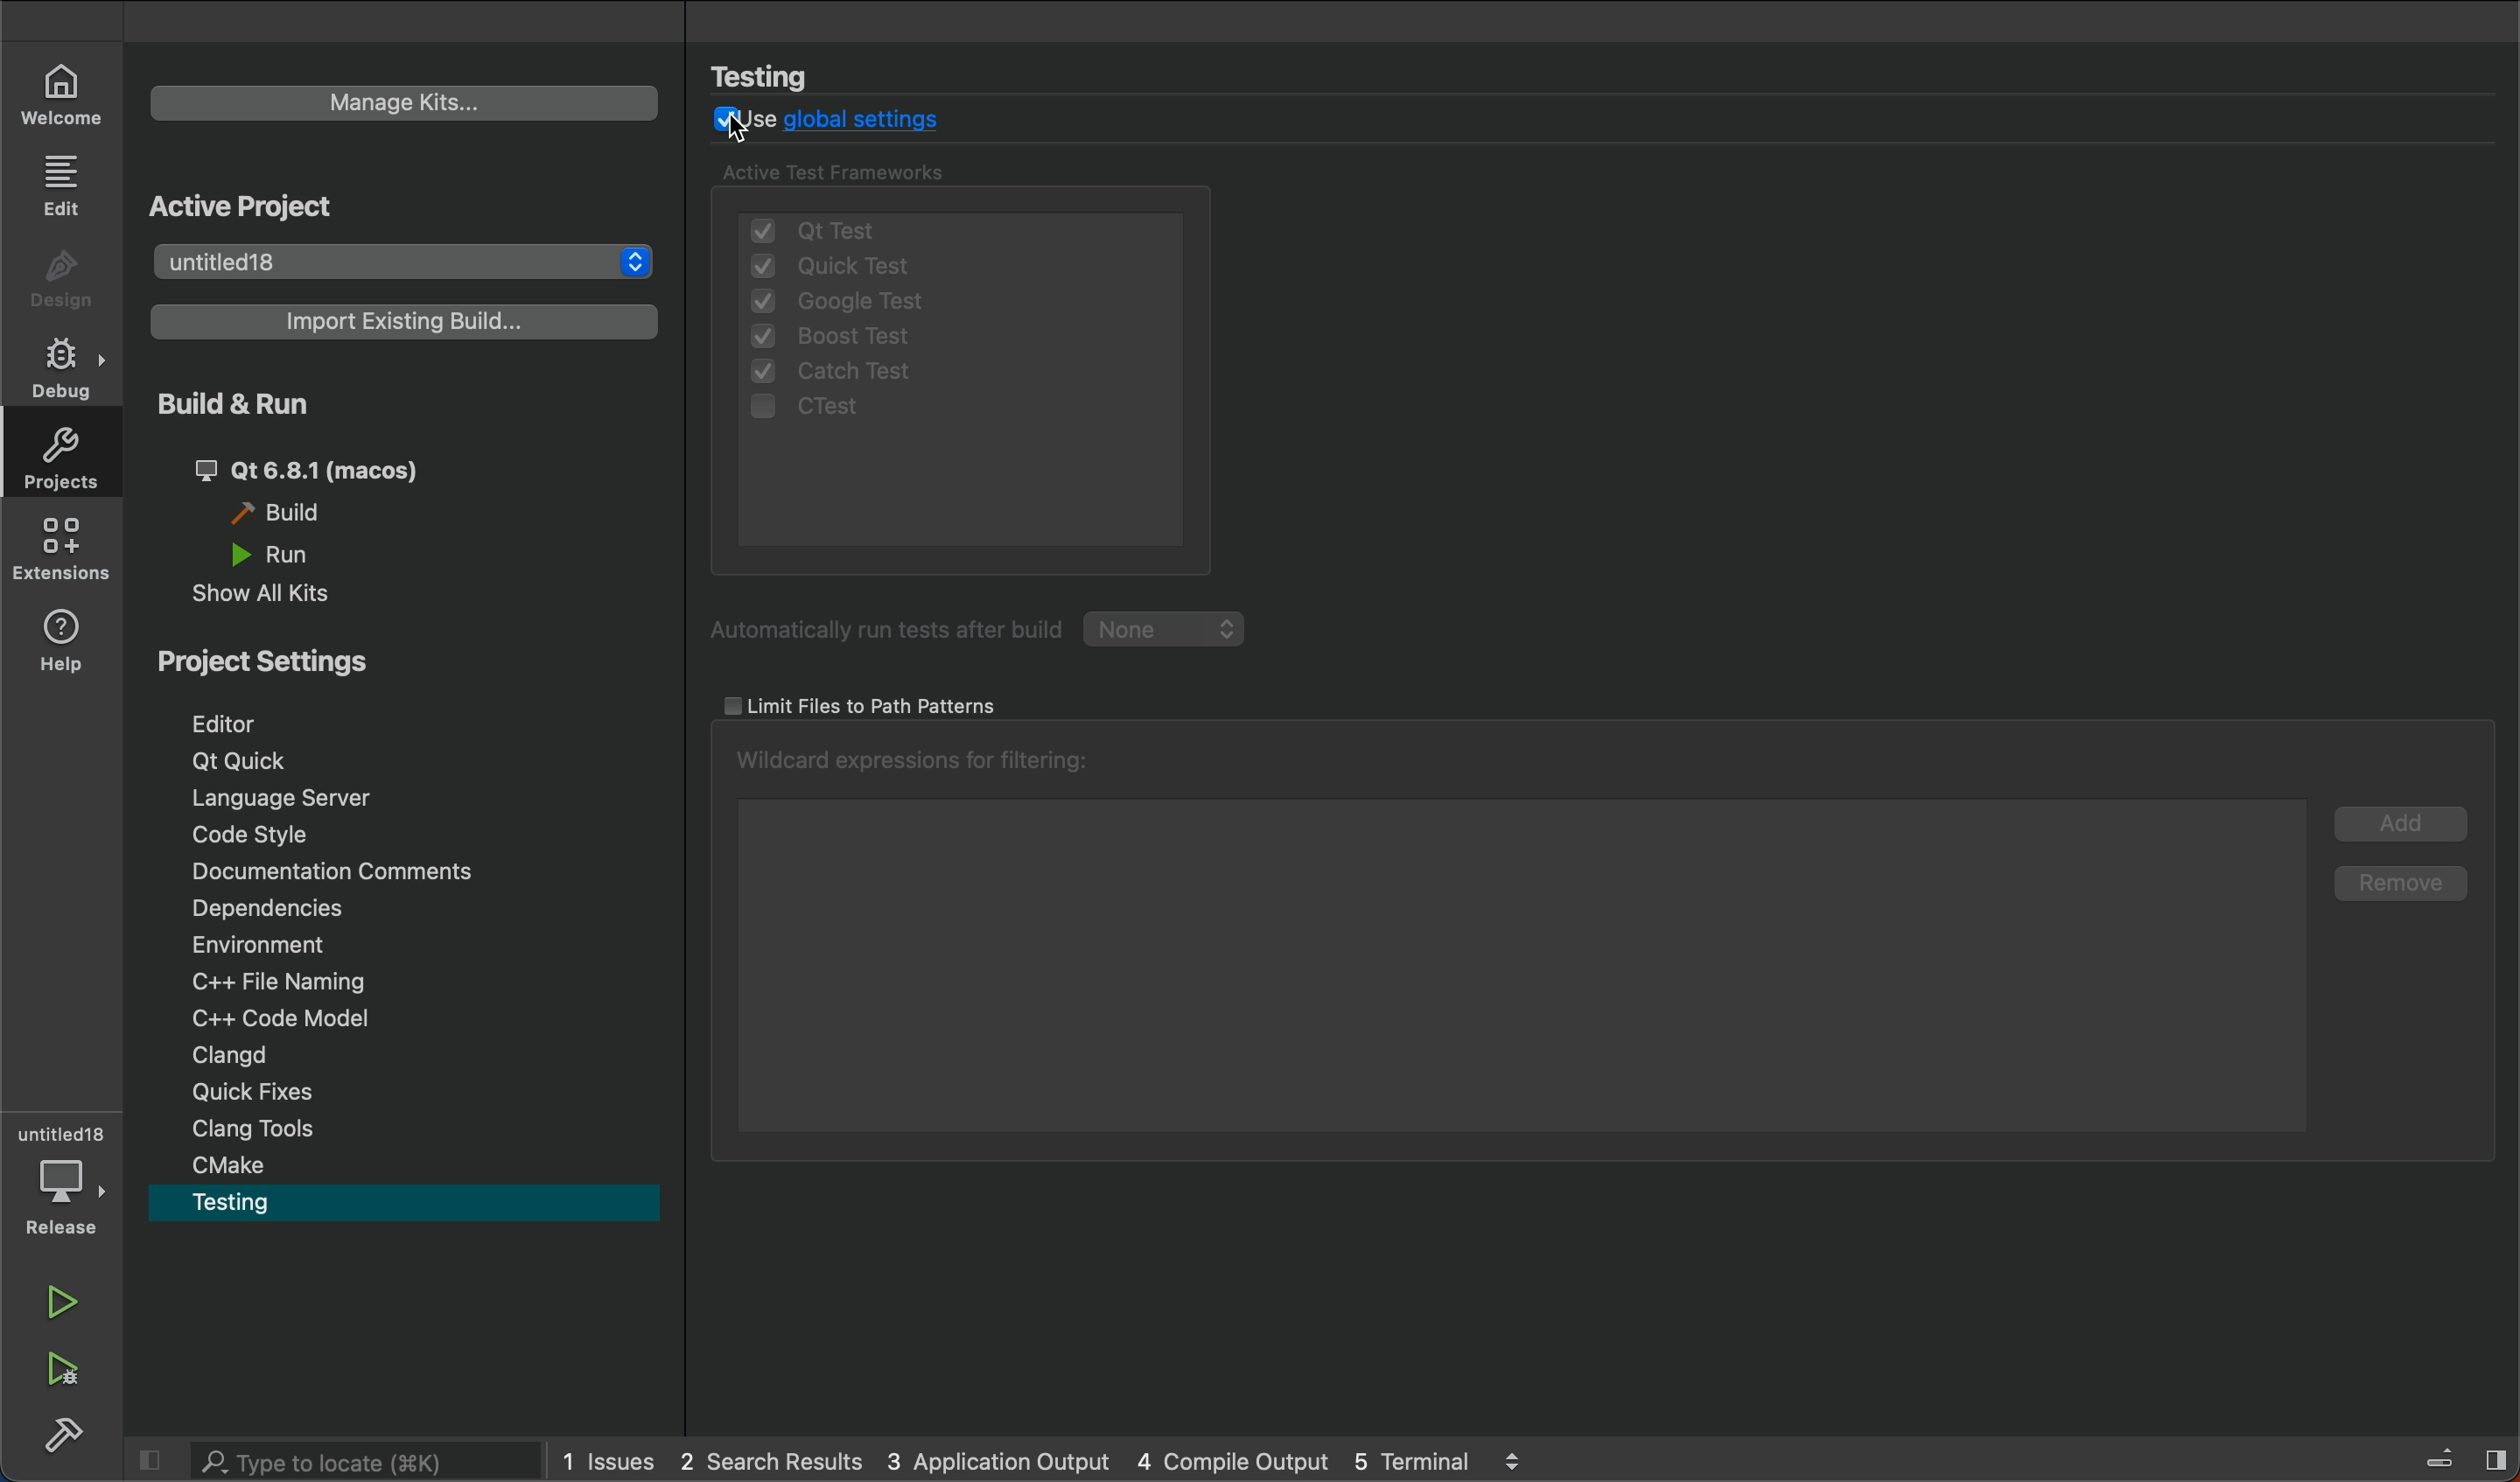 This screenshot has height=1482, width=2520. What do you see at coordinates (64, 639) in the screenshot?
I see `help` at bounding box center [64, 639].